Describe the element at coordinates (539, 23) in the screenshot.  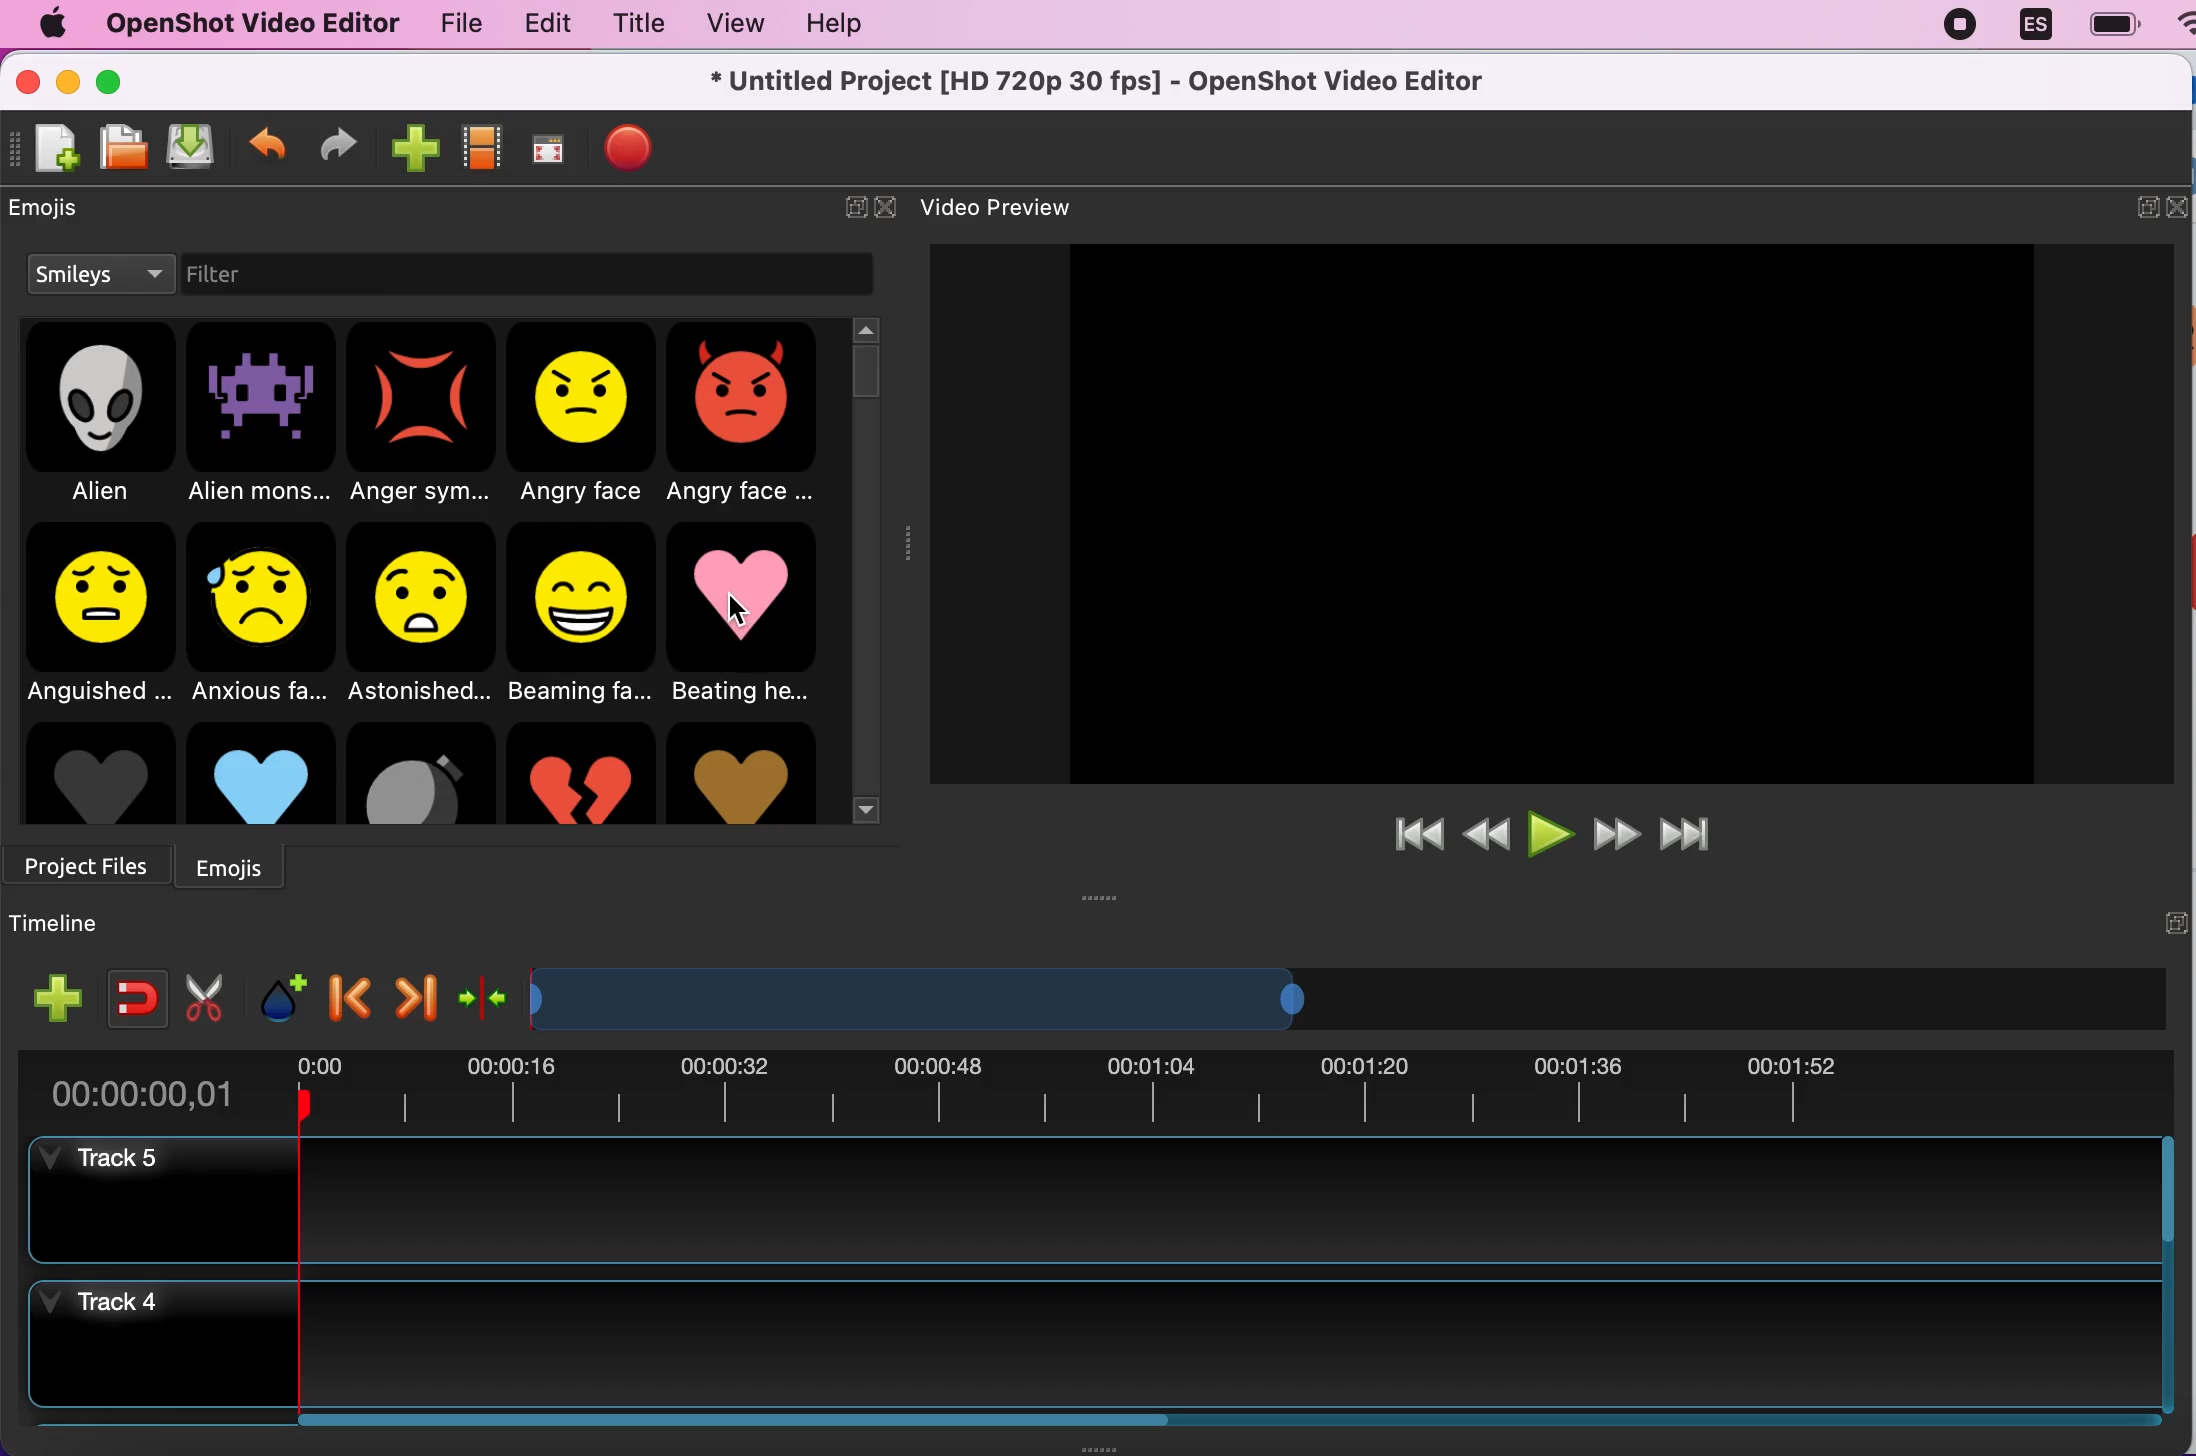
I see `edit` at that location.